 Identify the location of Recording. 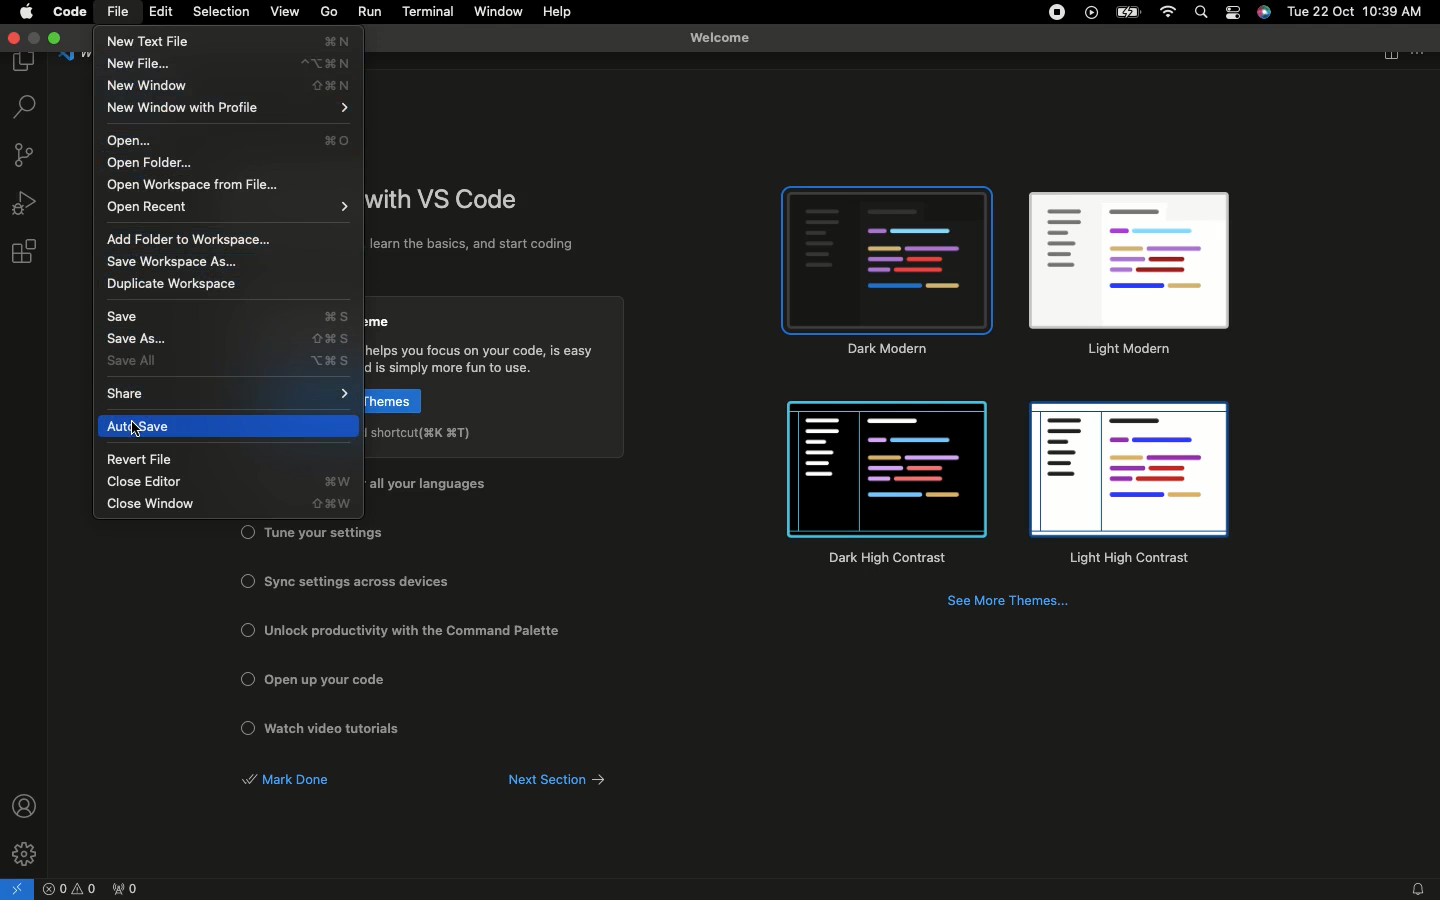
(1056, 14).